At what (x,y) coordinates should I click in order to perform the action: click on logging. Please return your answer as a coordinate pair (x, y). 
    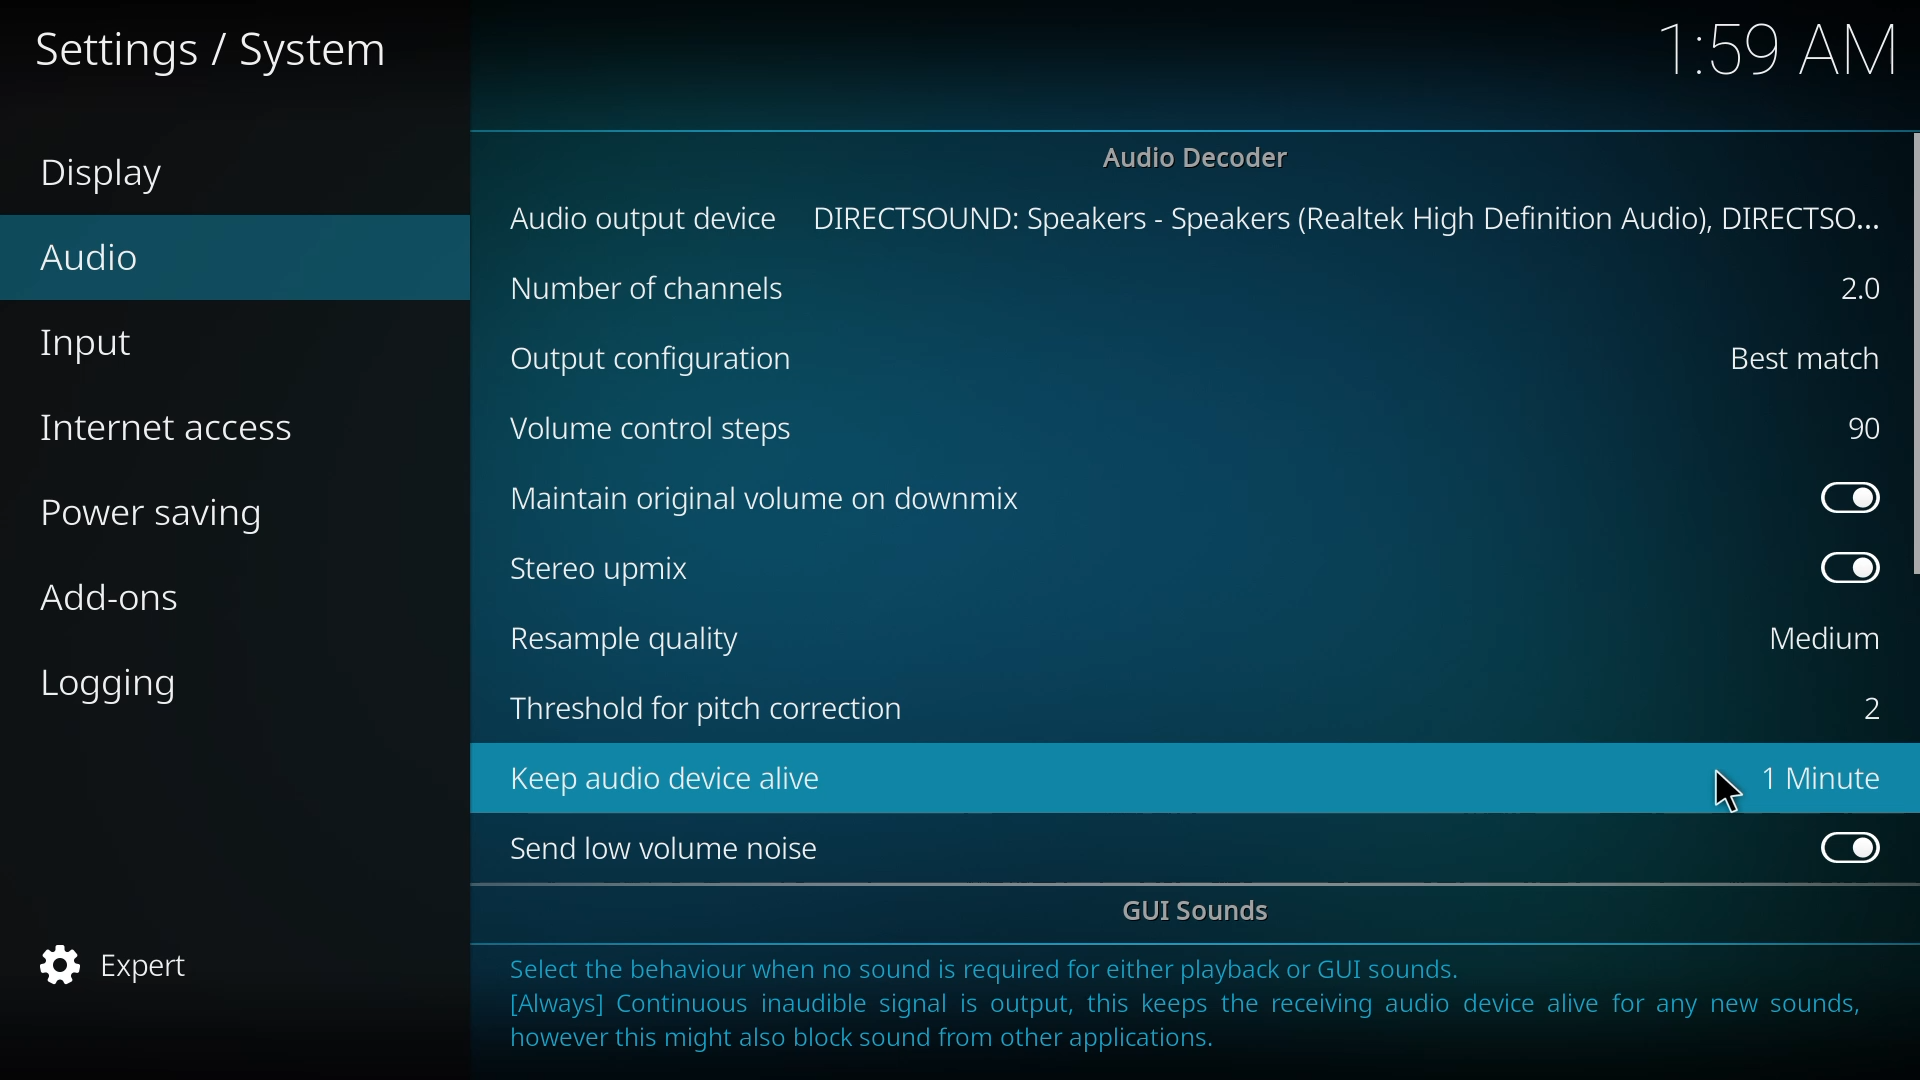
    Looking at the image, I should click on (116, 683).